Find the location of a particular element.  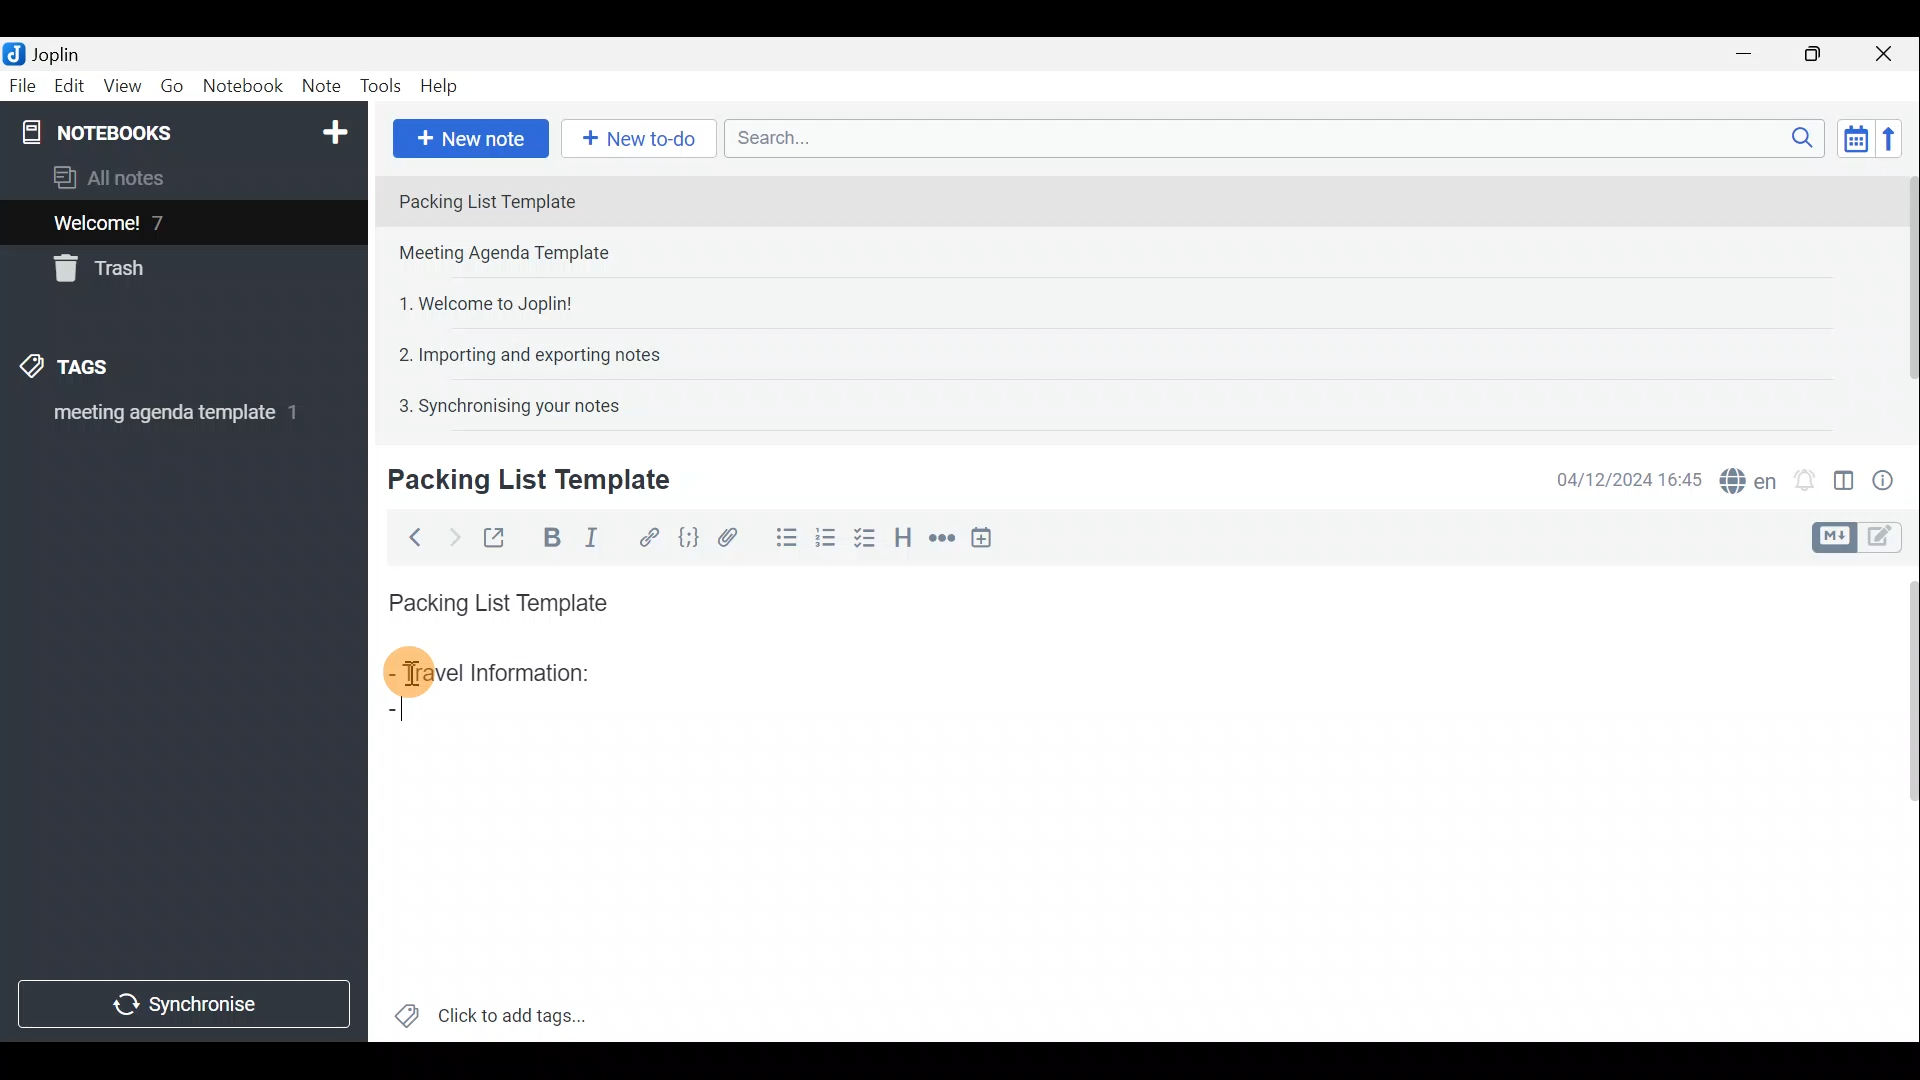

cursor is located at coordinates (410, 677).